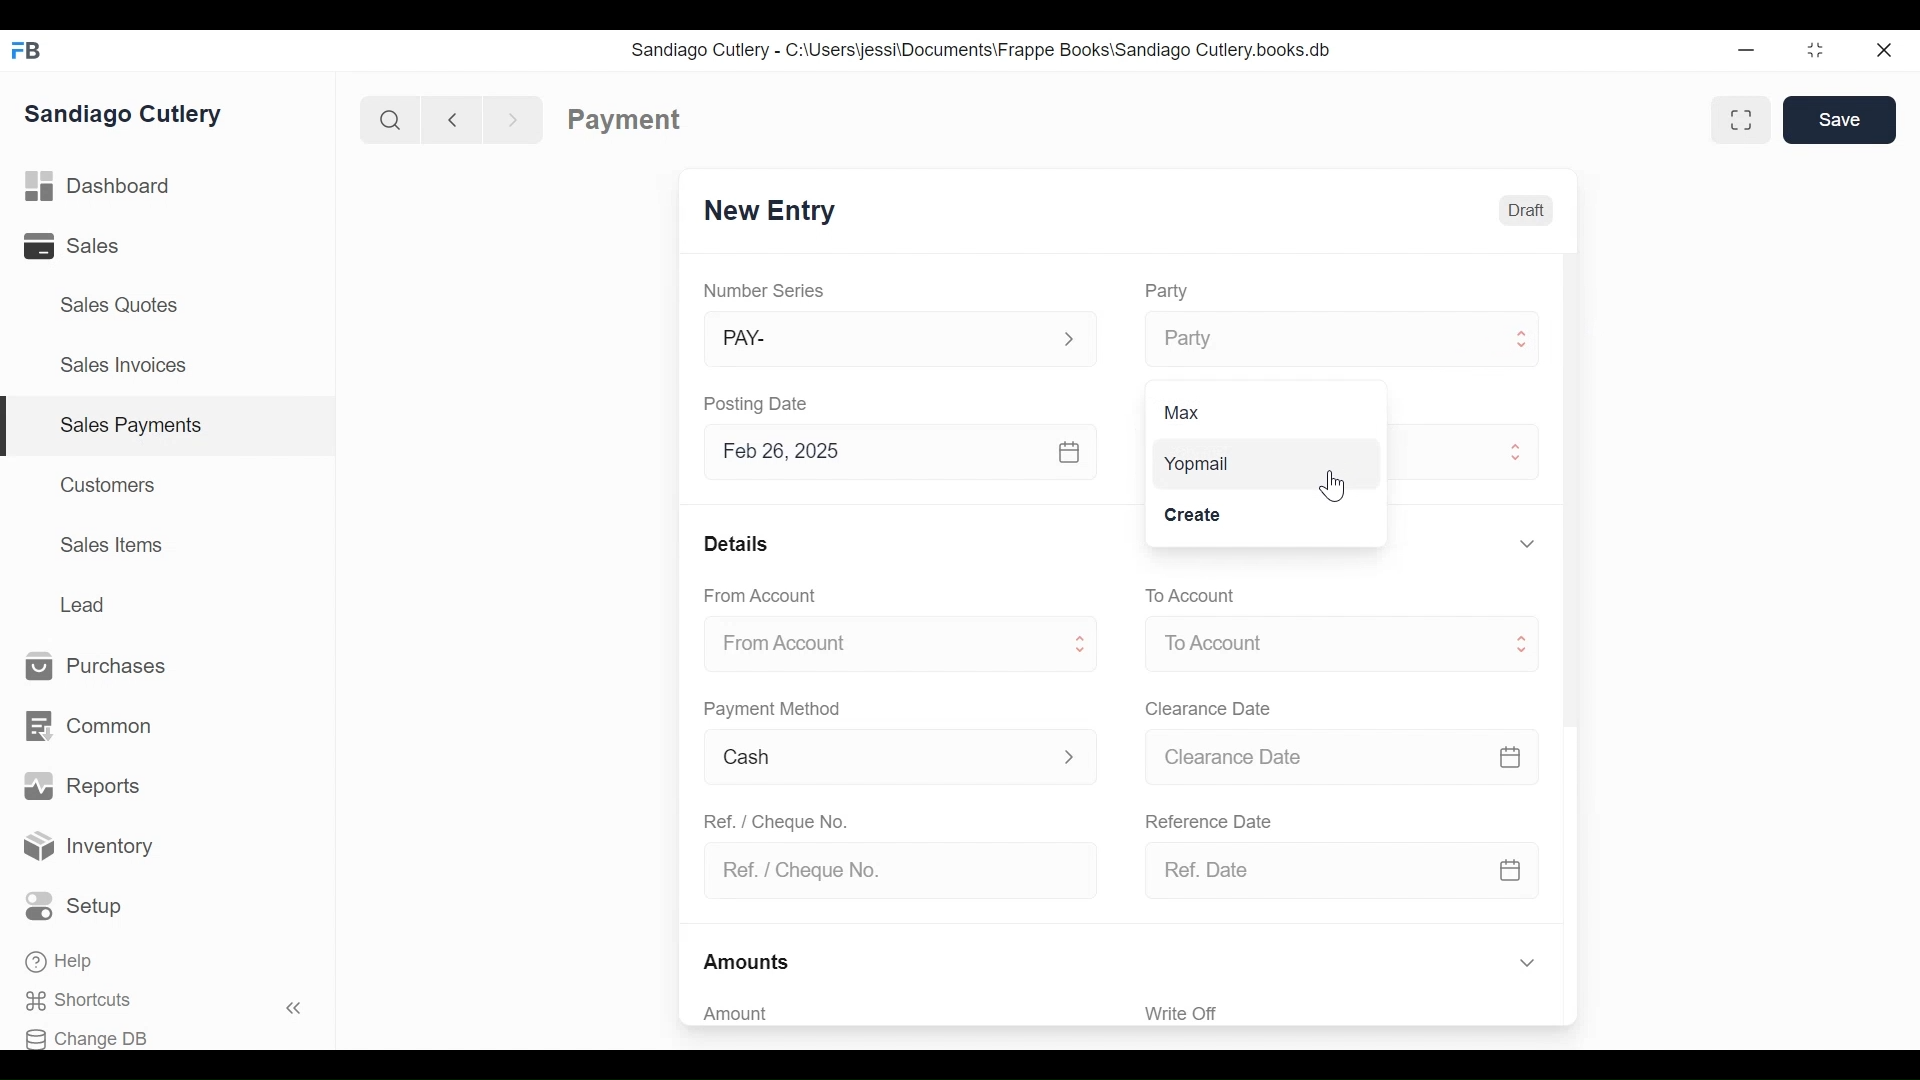 The image size is (1920, 1080). What do you see at coordinates (890, 1014) in the screenshot?
I see `Amount` at bounding box center [890, 1014].